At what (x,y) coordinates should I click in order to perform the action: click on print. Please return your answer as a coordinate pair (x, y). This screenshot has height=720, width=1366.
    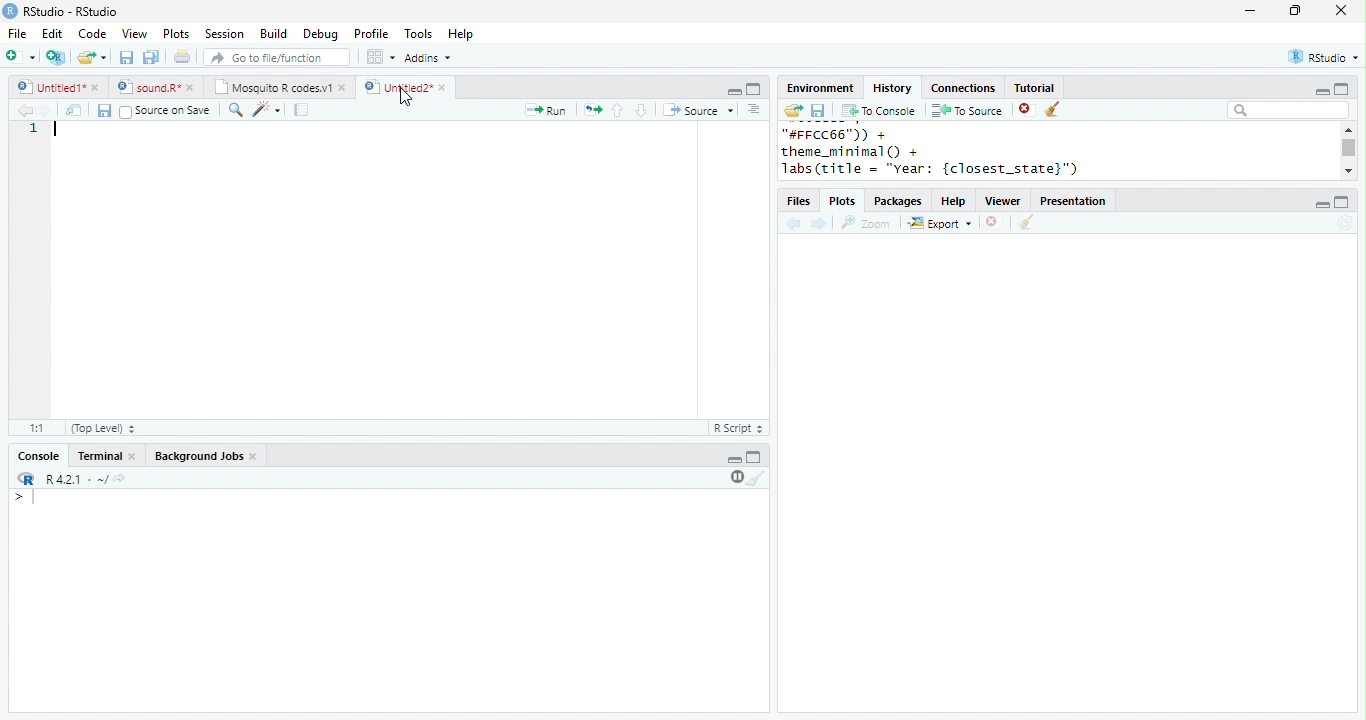
    Looking at the image, I should click on (181, 56).